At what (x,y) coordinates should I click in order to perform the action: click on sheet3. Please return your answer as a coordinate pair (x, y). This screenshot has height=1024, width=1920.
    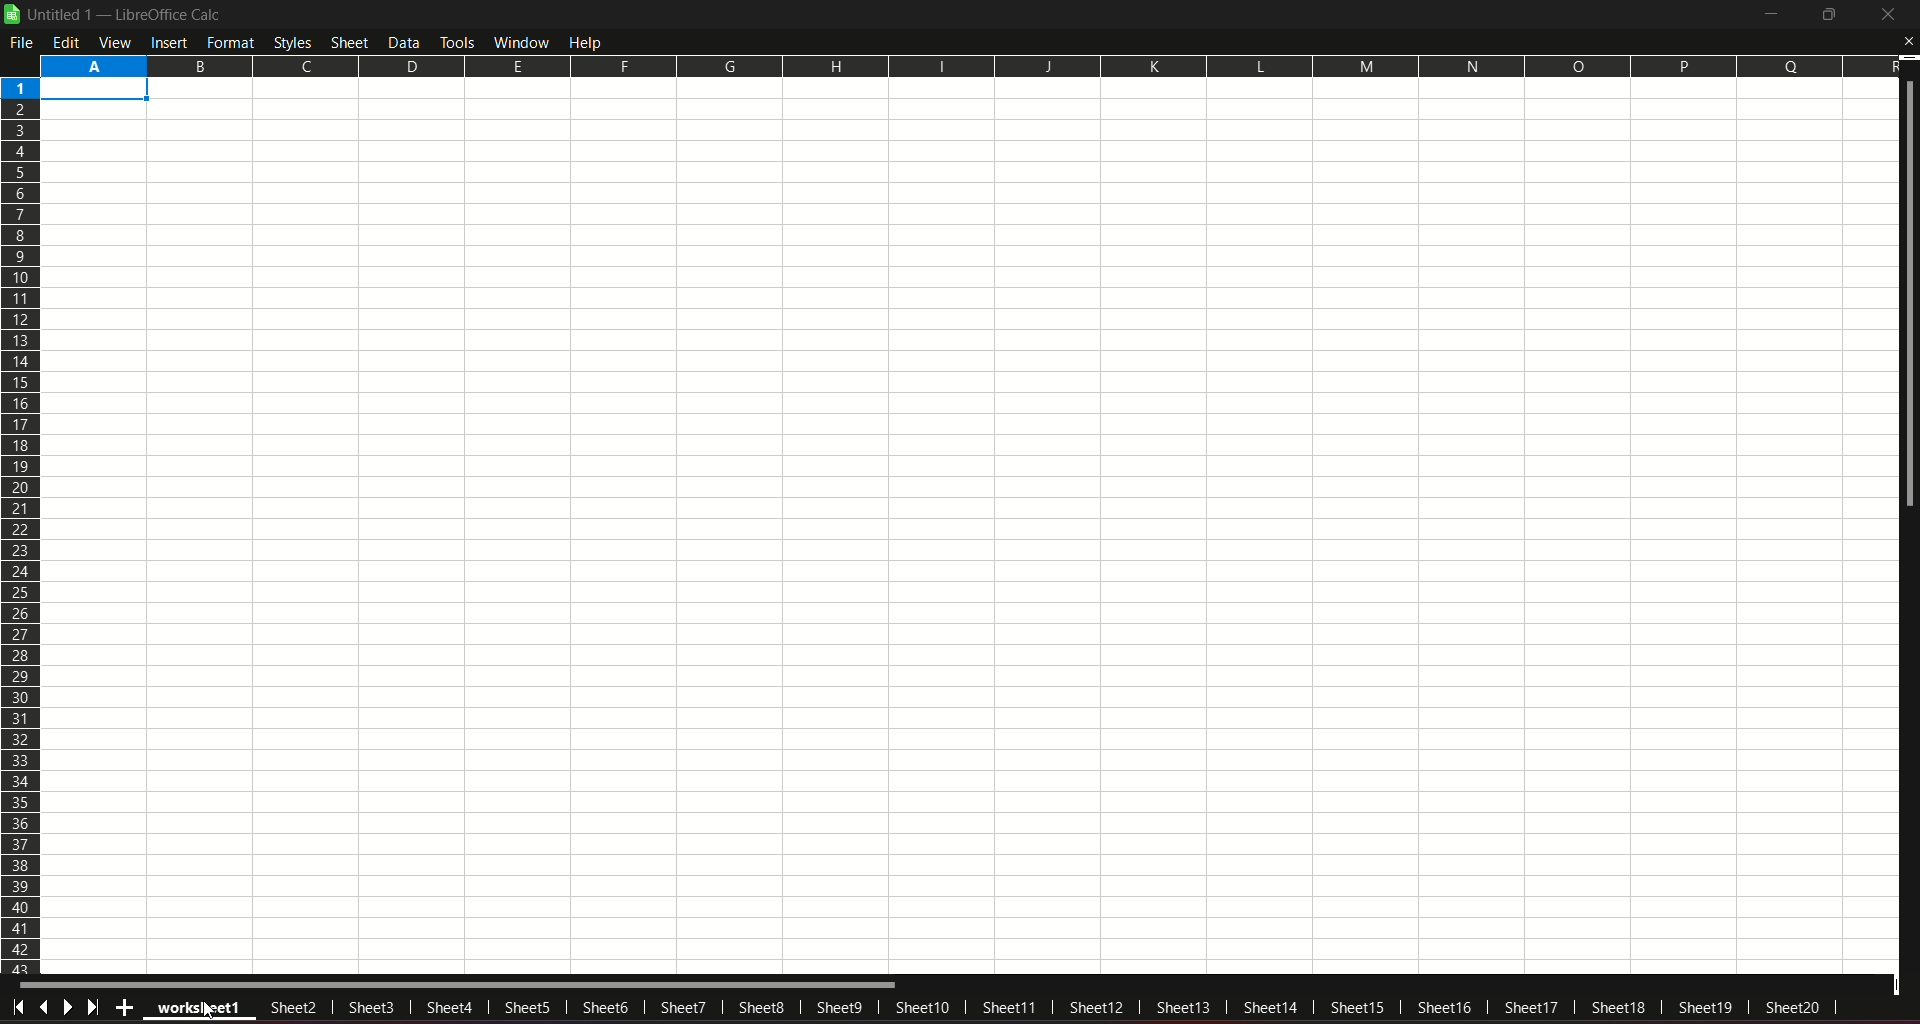
    Looking at the image, I should click on (371, 1007).